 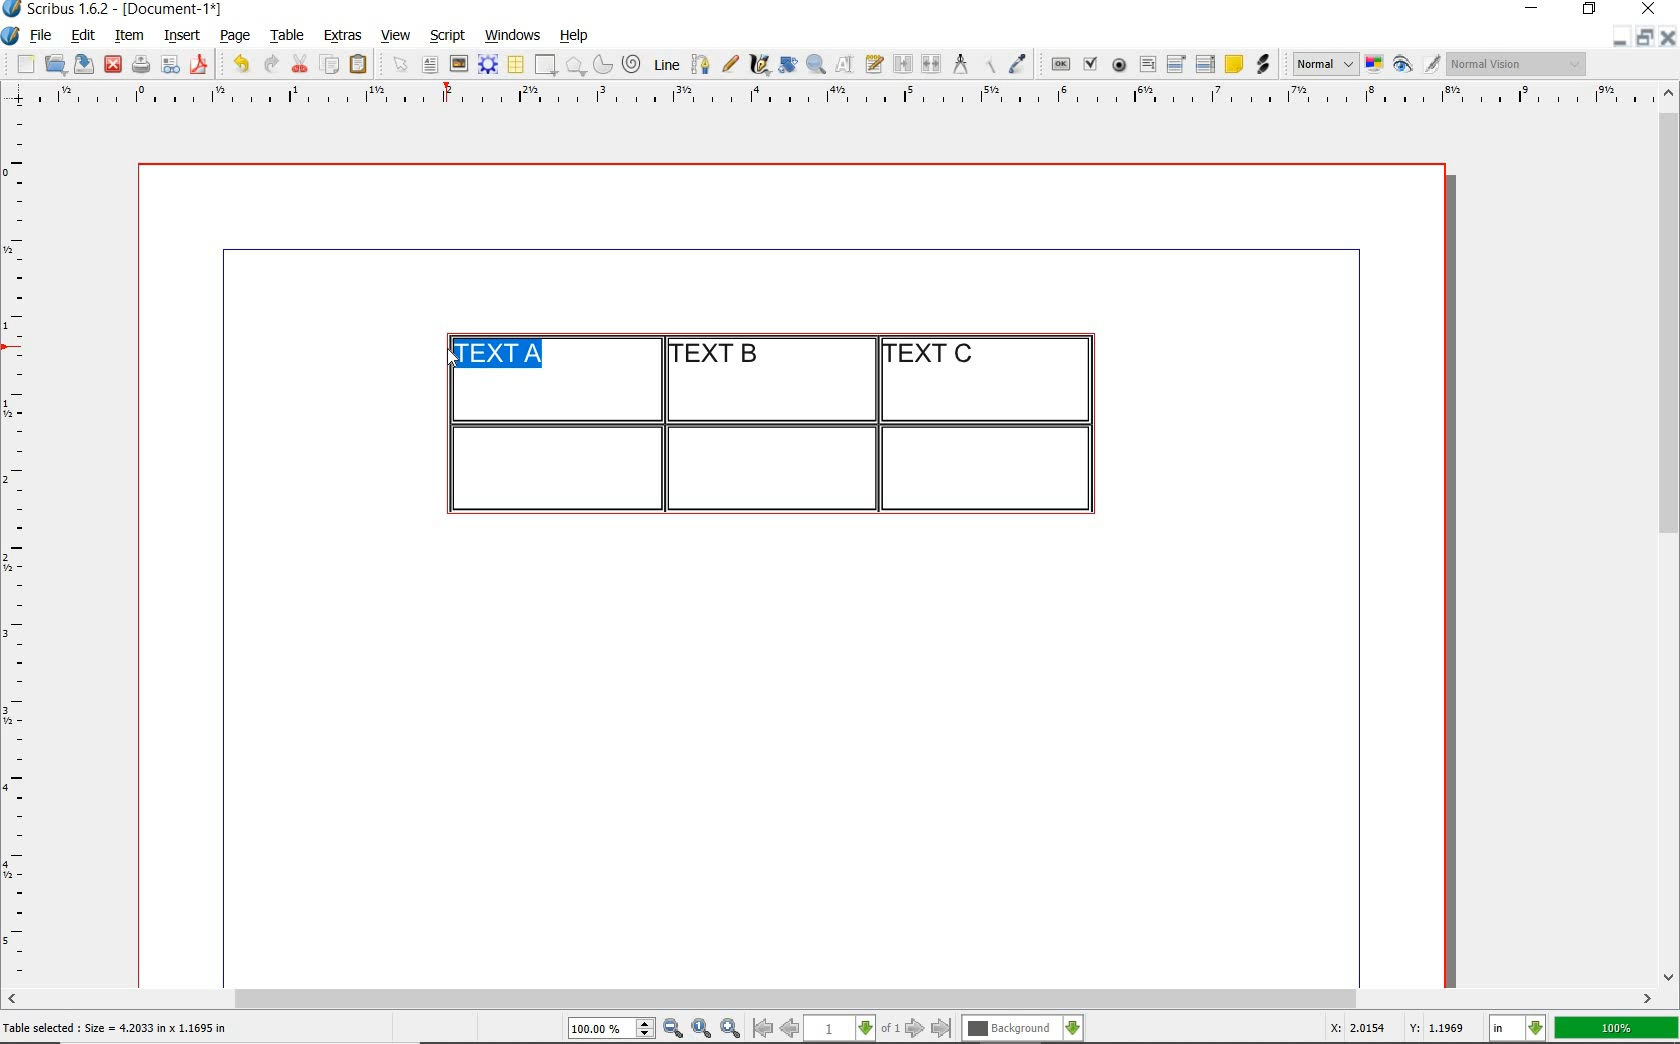 I want to click on Bezier curve, so click(x=699, y=64).